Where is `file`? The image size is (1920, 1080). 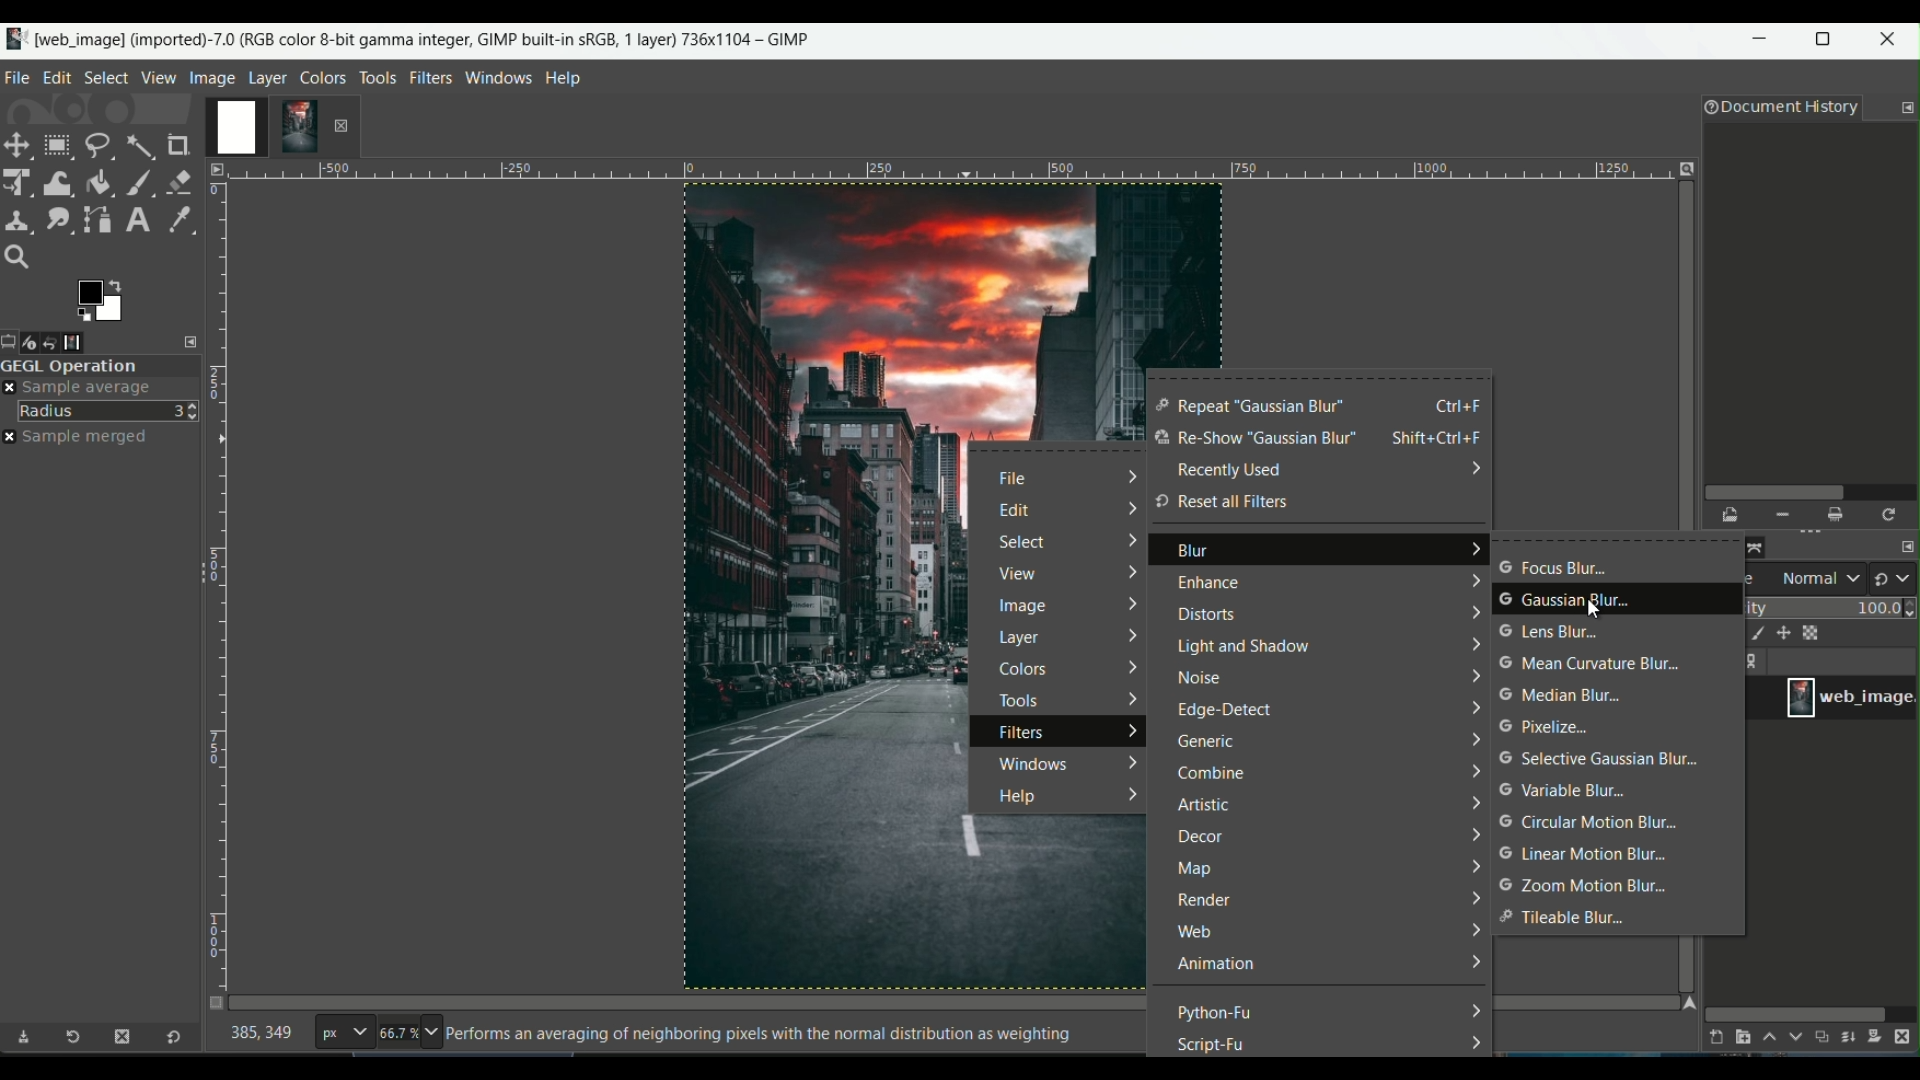 file is located at coordinates (1018, 480).